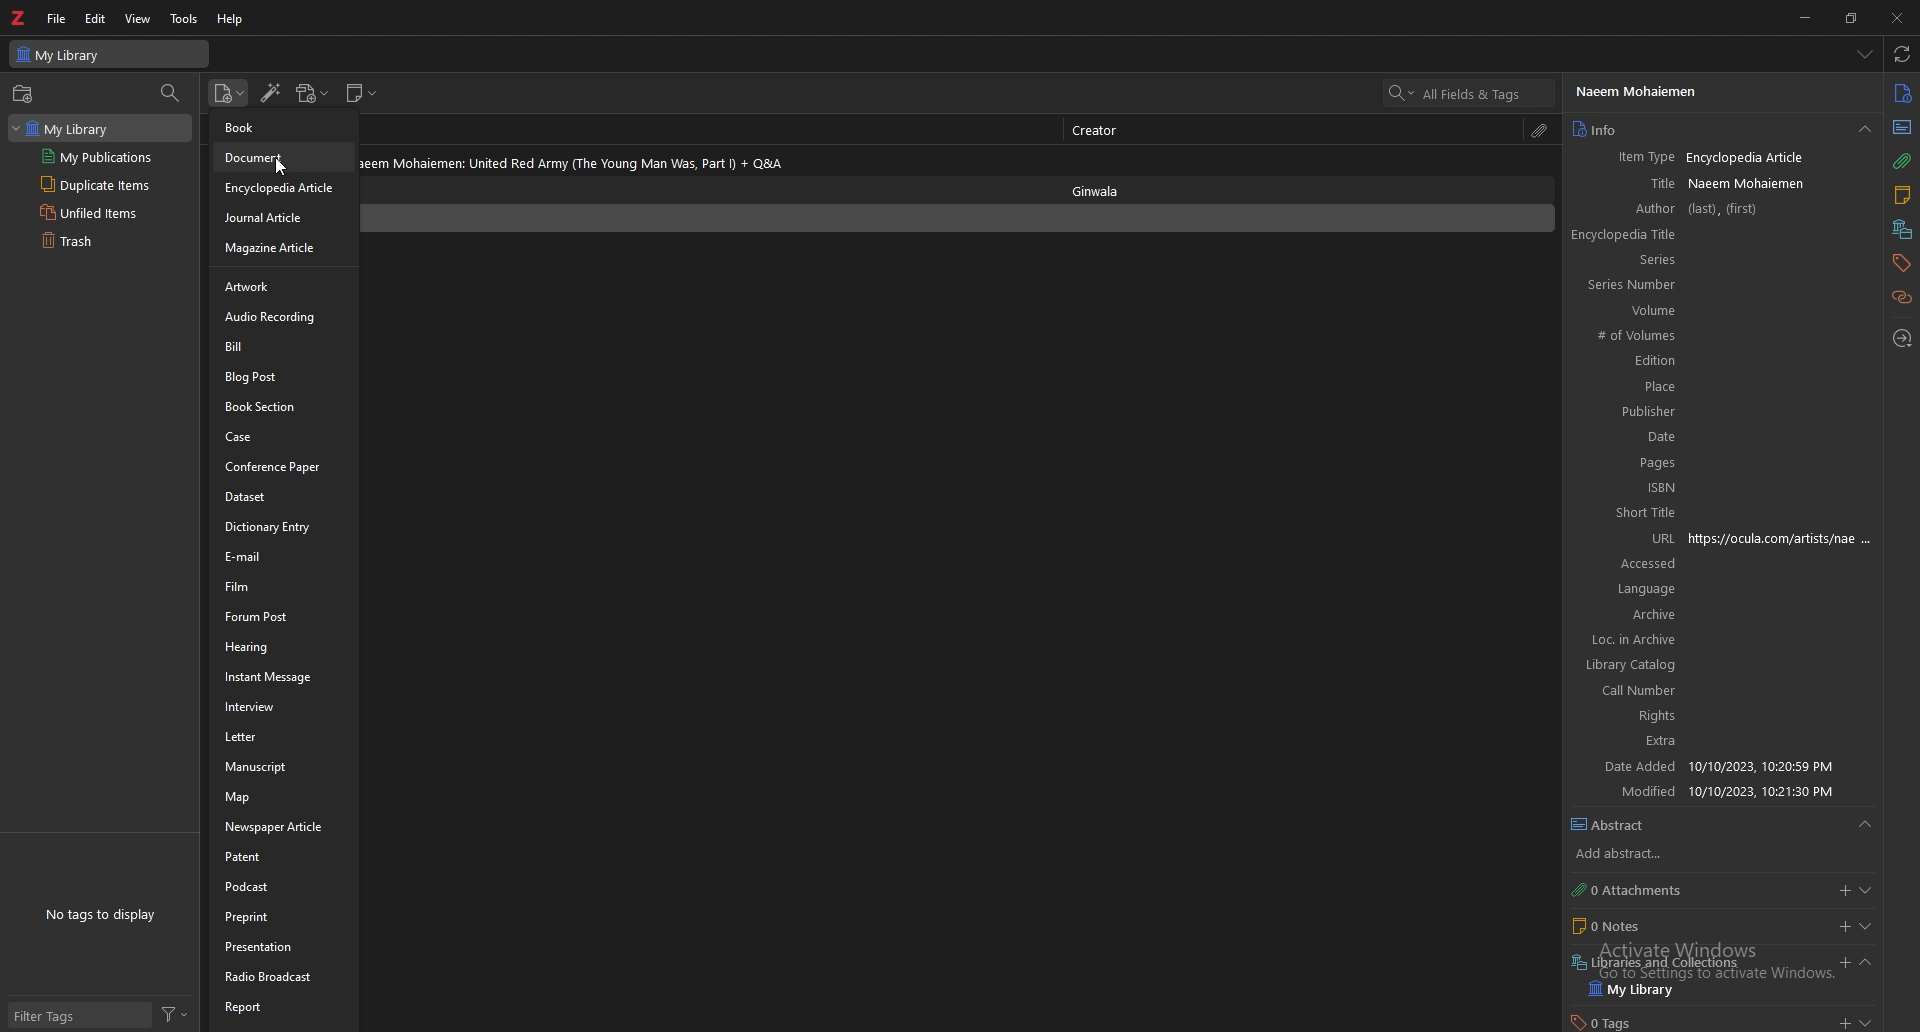 The height and width of the screenshot is (1032, 1920). Describe the element at coordinates (1628, 157) in the screenshot. I see `item type` at that location.